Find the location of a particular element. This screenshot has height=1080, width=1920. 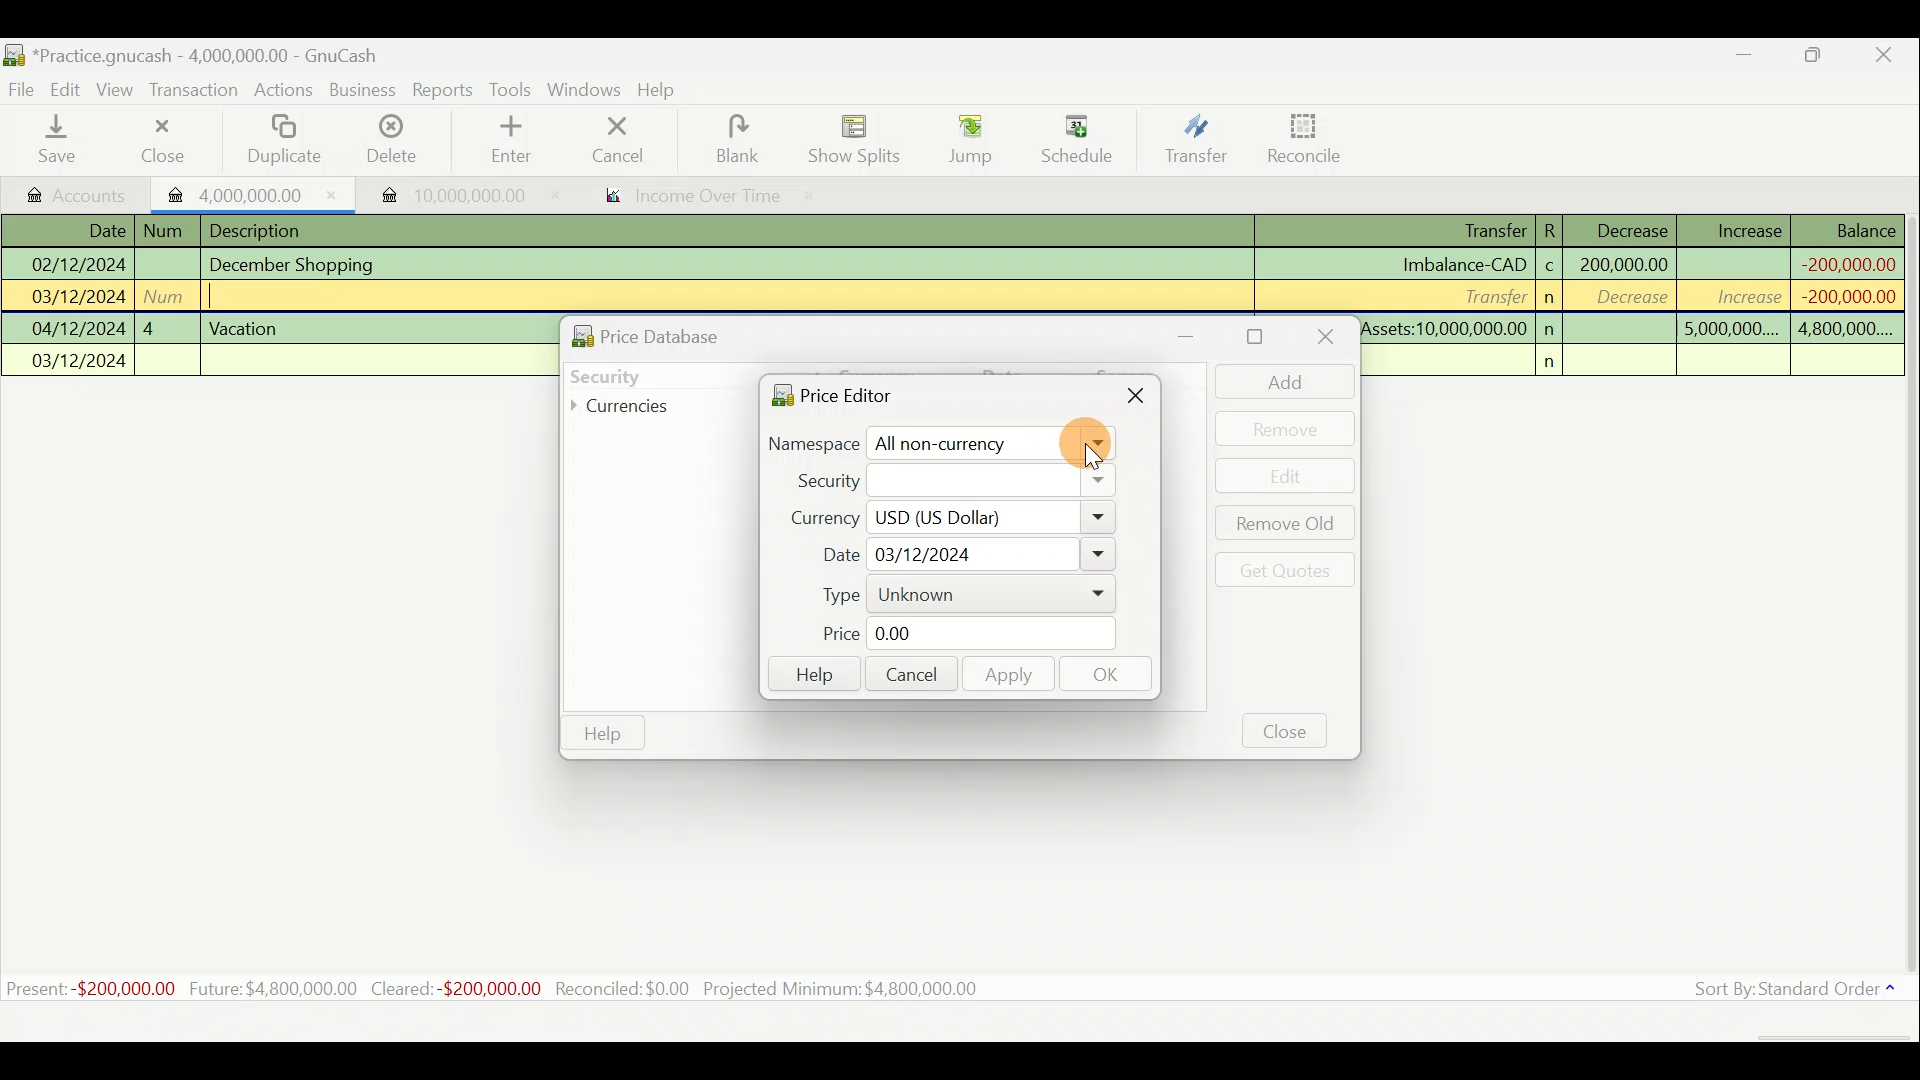

Edit is located at coordinates (69, 89).